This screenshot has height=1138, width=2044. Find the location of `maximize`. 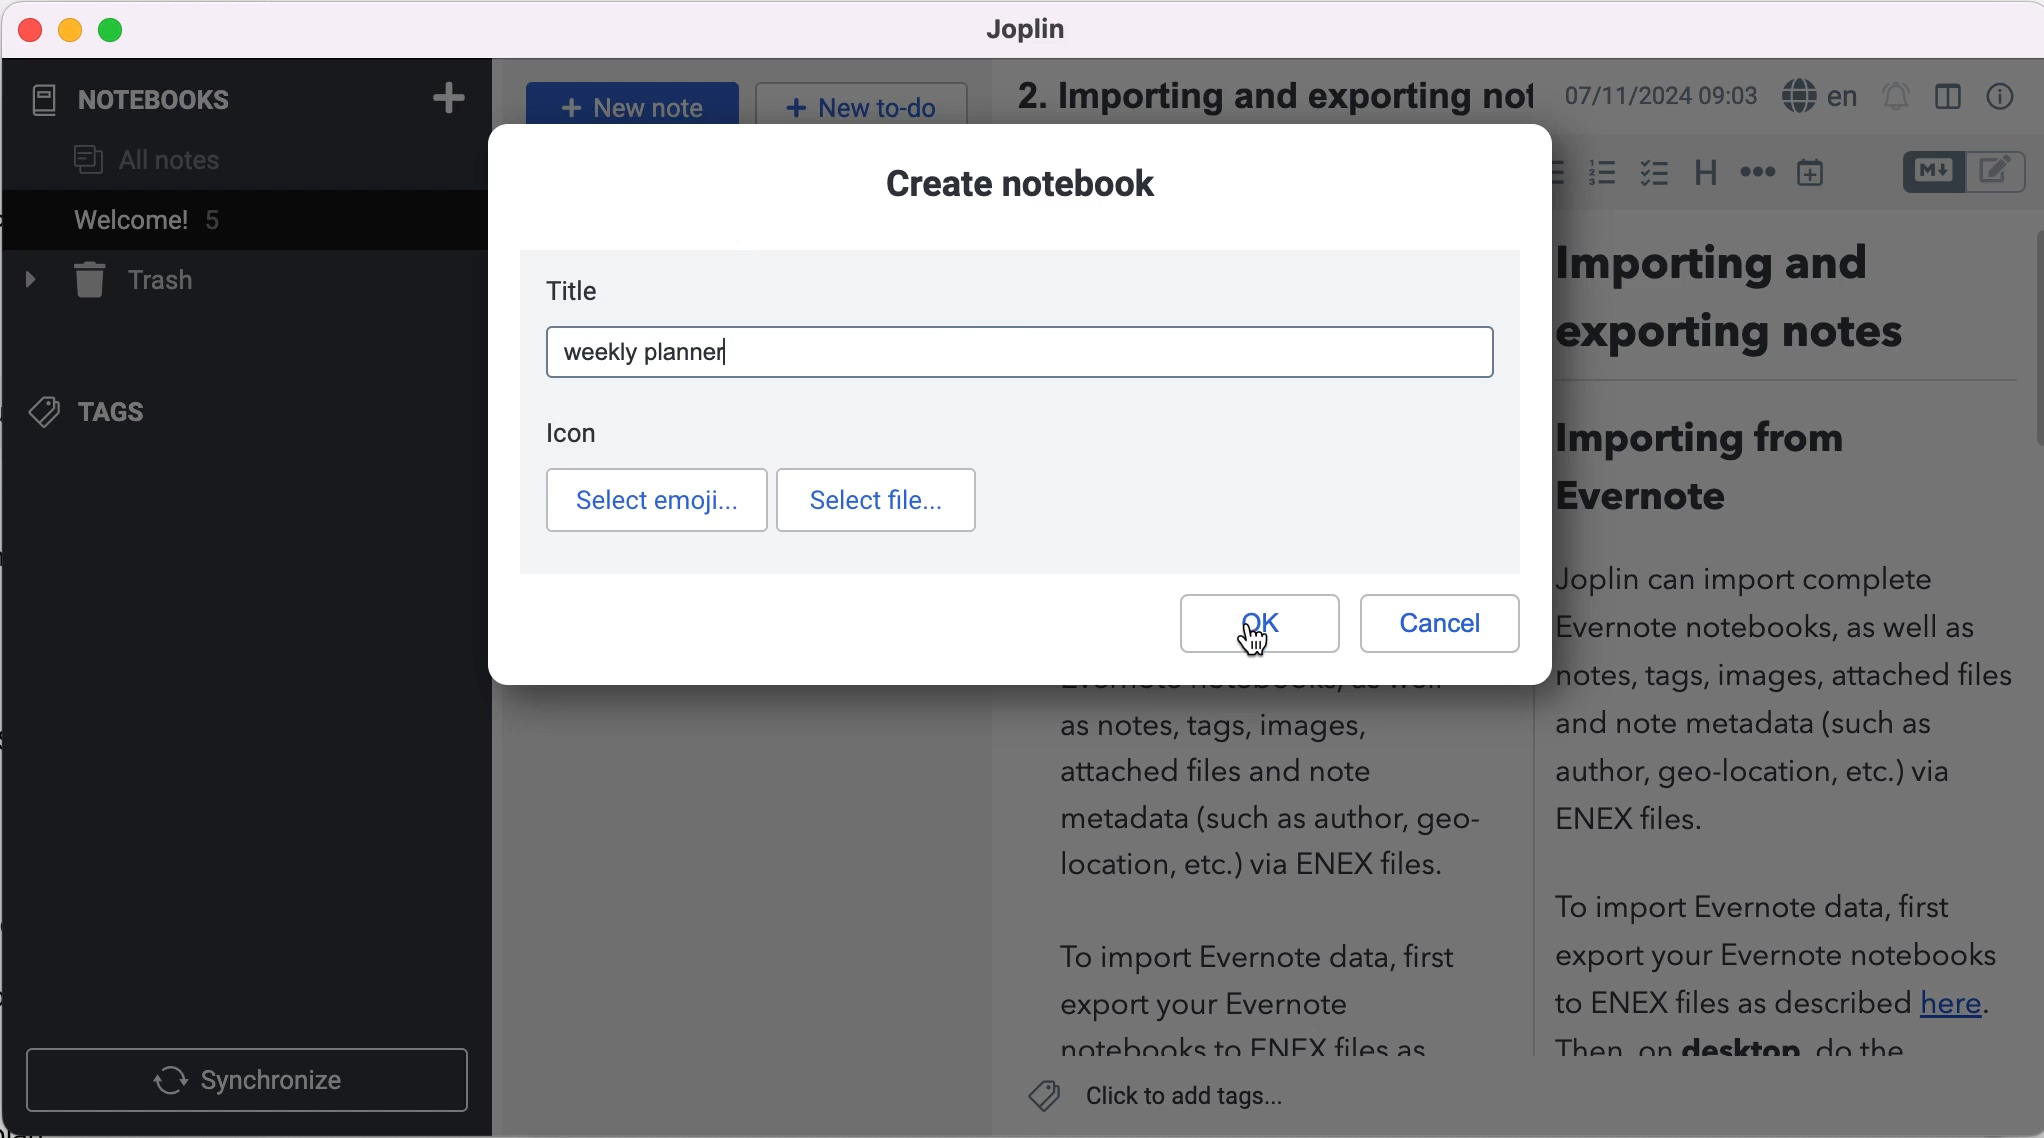

maximize is located at coordinates (115, 31).